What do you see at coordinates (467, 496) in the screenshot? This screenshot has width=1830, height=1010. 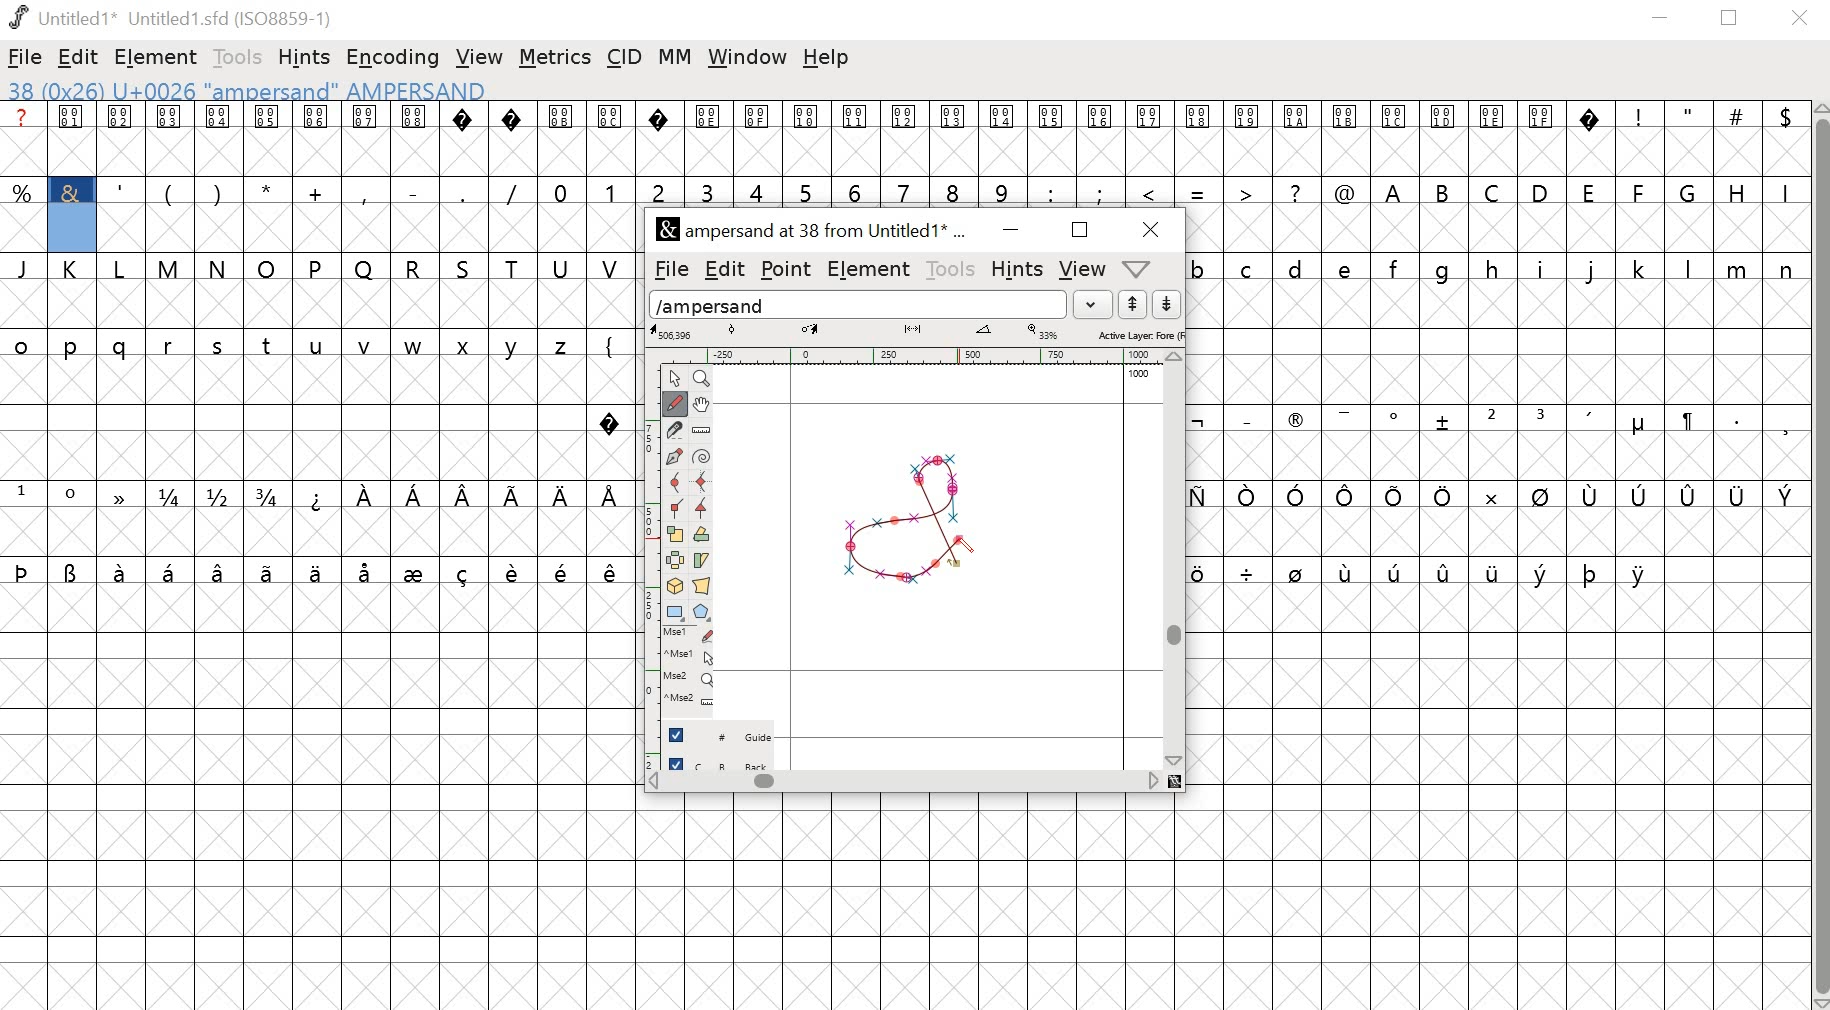 I see `symbol` at bounding box center [467, 496].